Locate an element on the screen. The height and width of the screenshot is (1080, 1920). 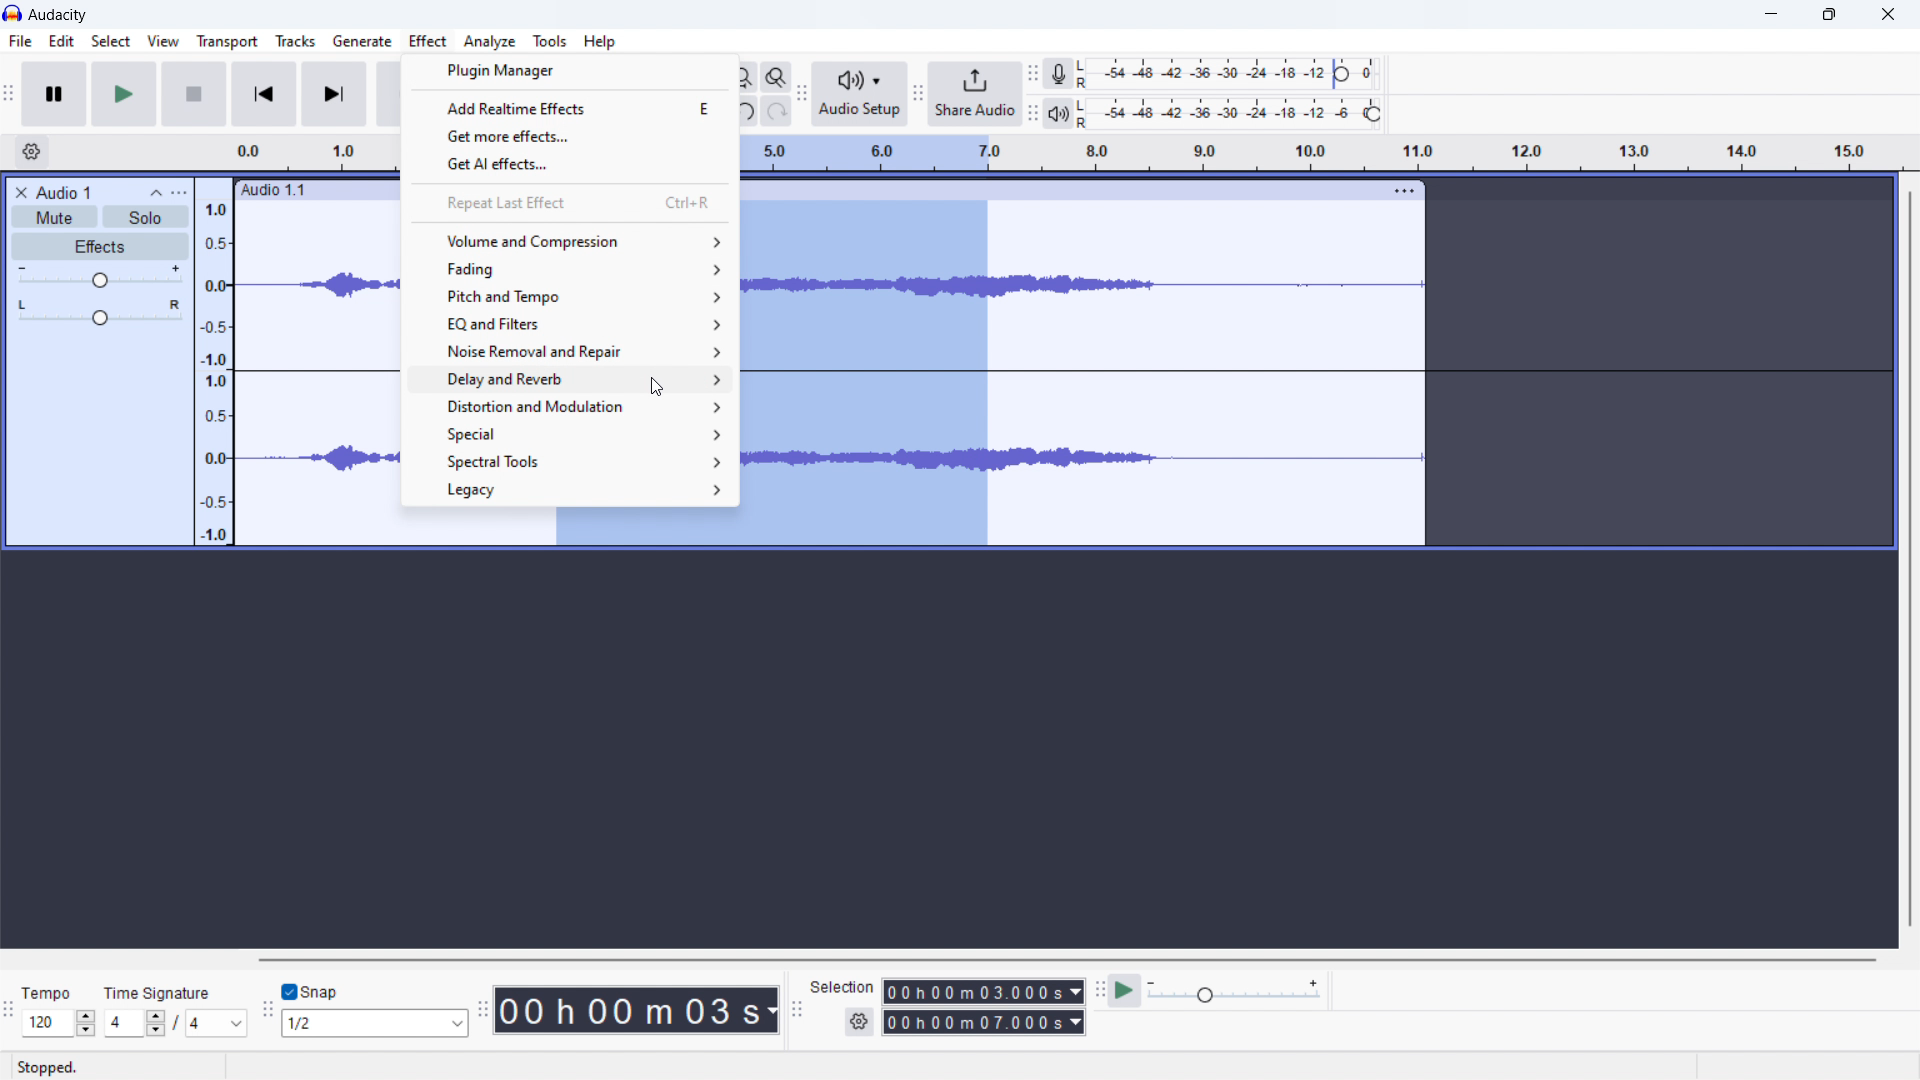
audacity is located at coordinates (60, 16).